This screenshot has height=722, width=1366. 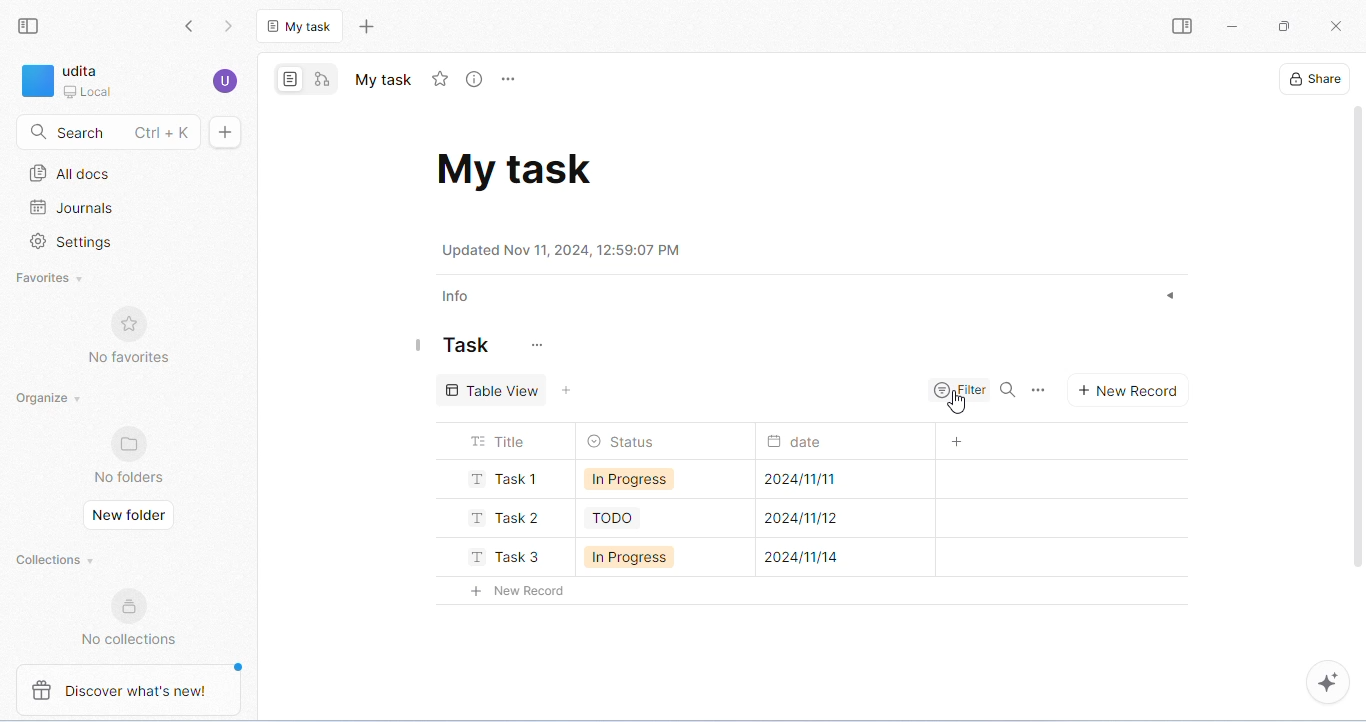 I want to click on search, so click(x=105, y=132).